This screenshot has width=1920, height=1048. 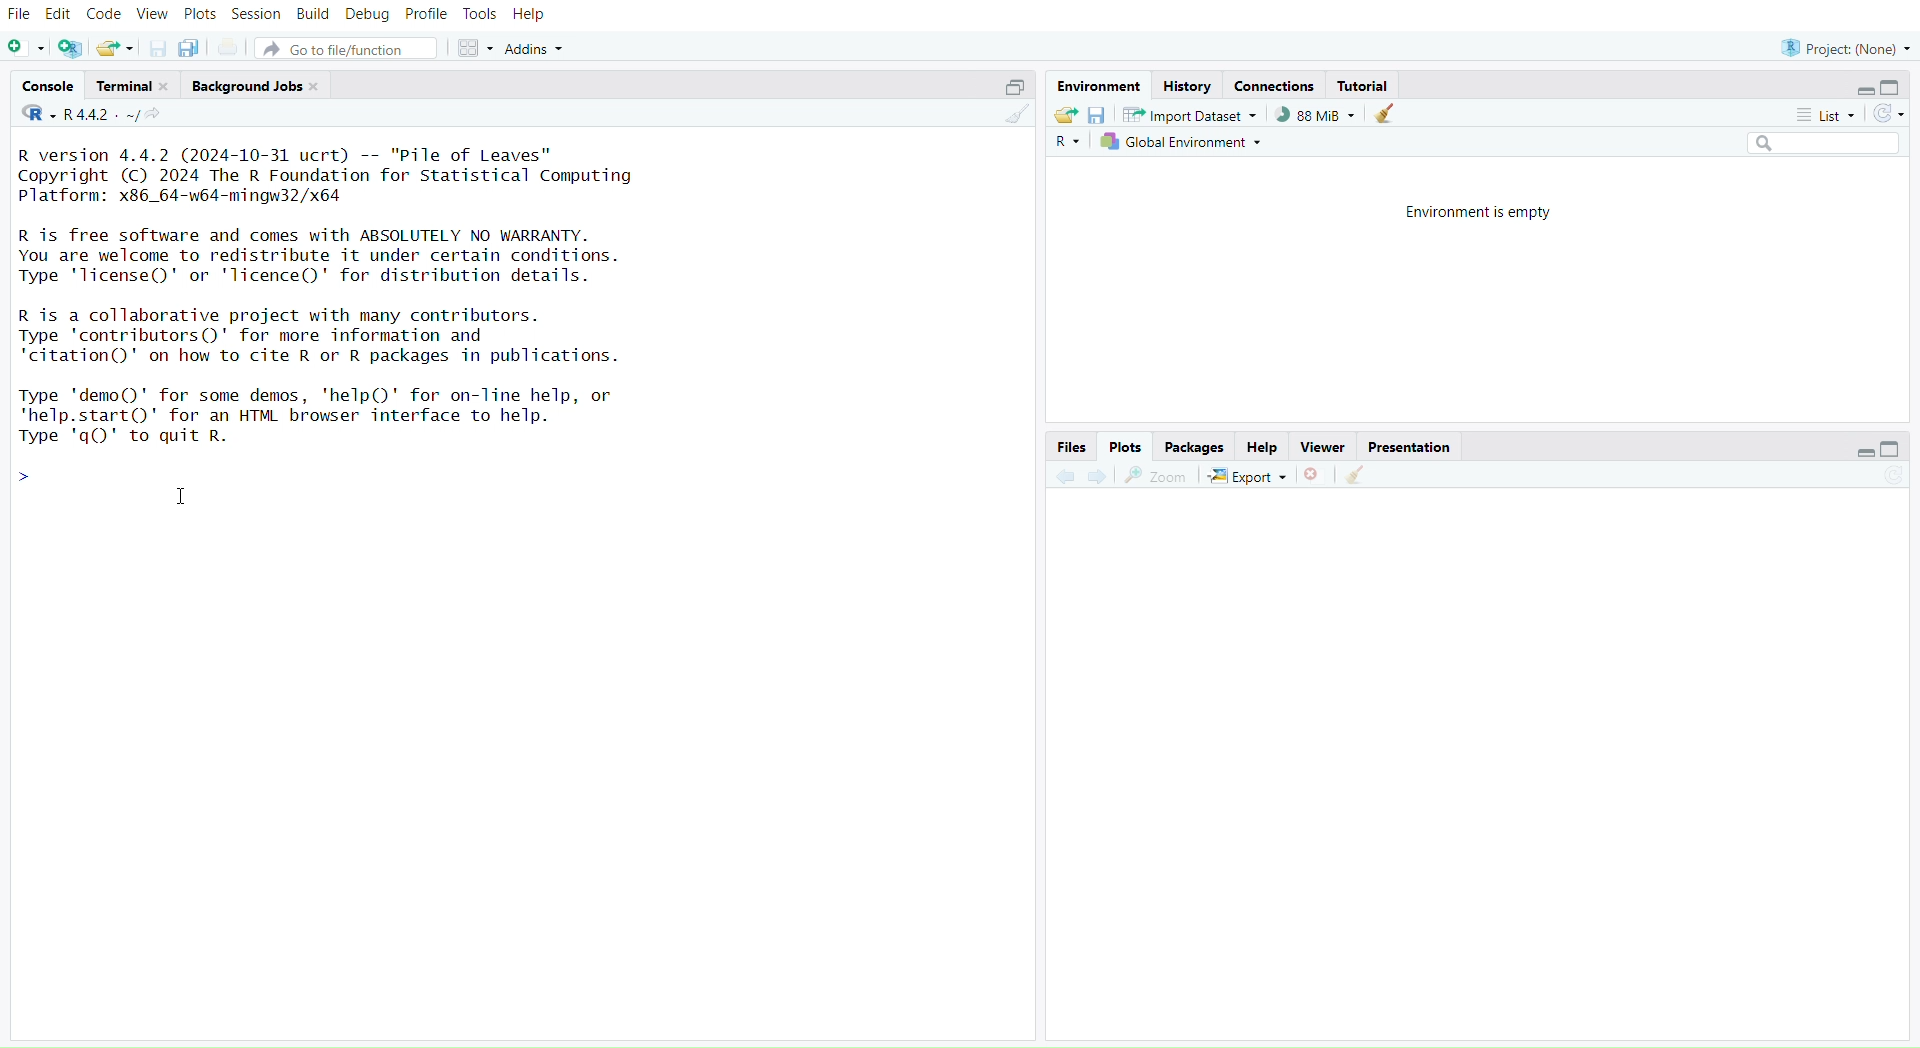 I want to click on background jobs, so click(x=260, y=86).